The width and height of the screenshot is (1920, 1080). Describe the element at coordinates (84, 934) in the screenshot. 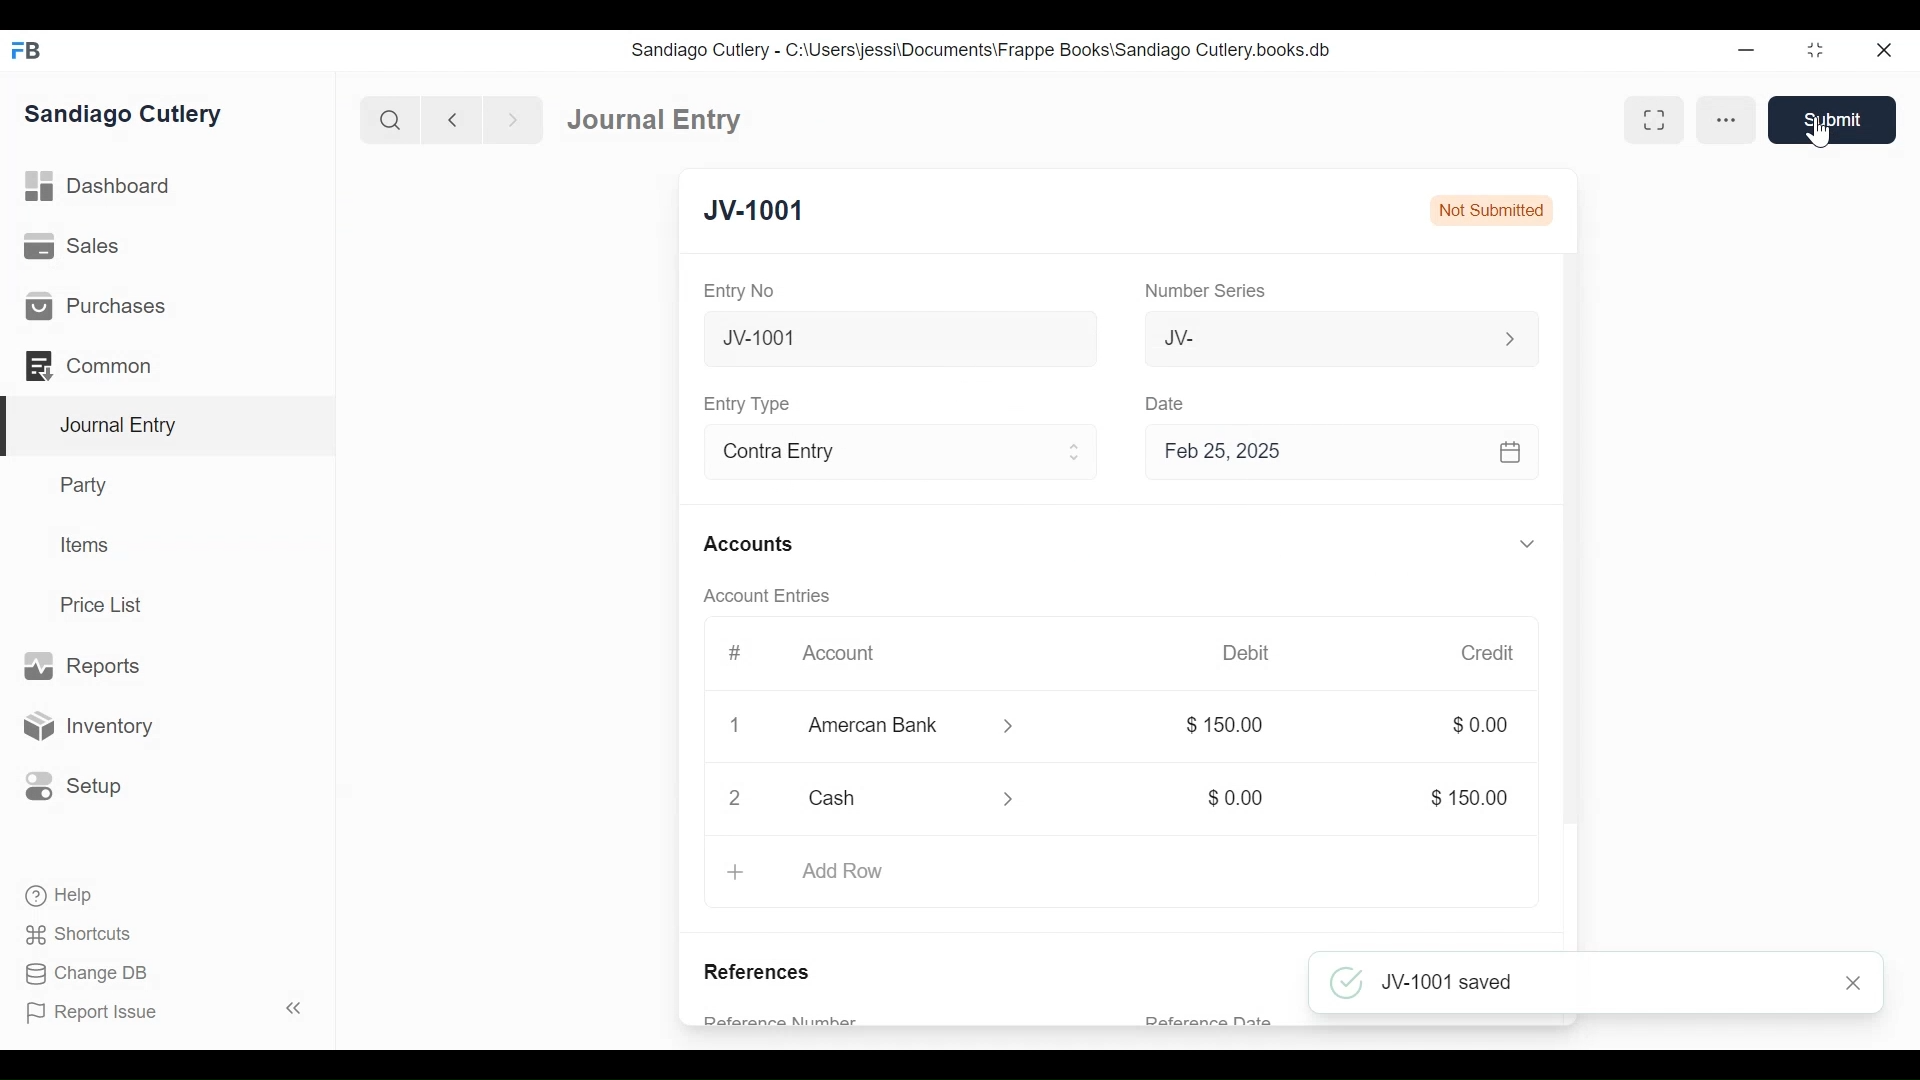

I see `Shortcuts` at that location.